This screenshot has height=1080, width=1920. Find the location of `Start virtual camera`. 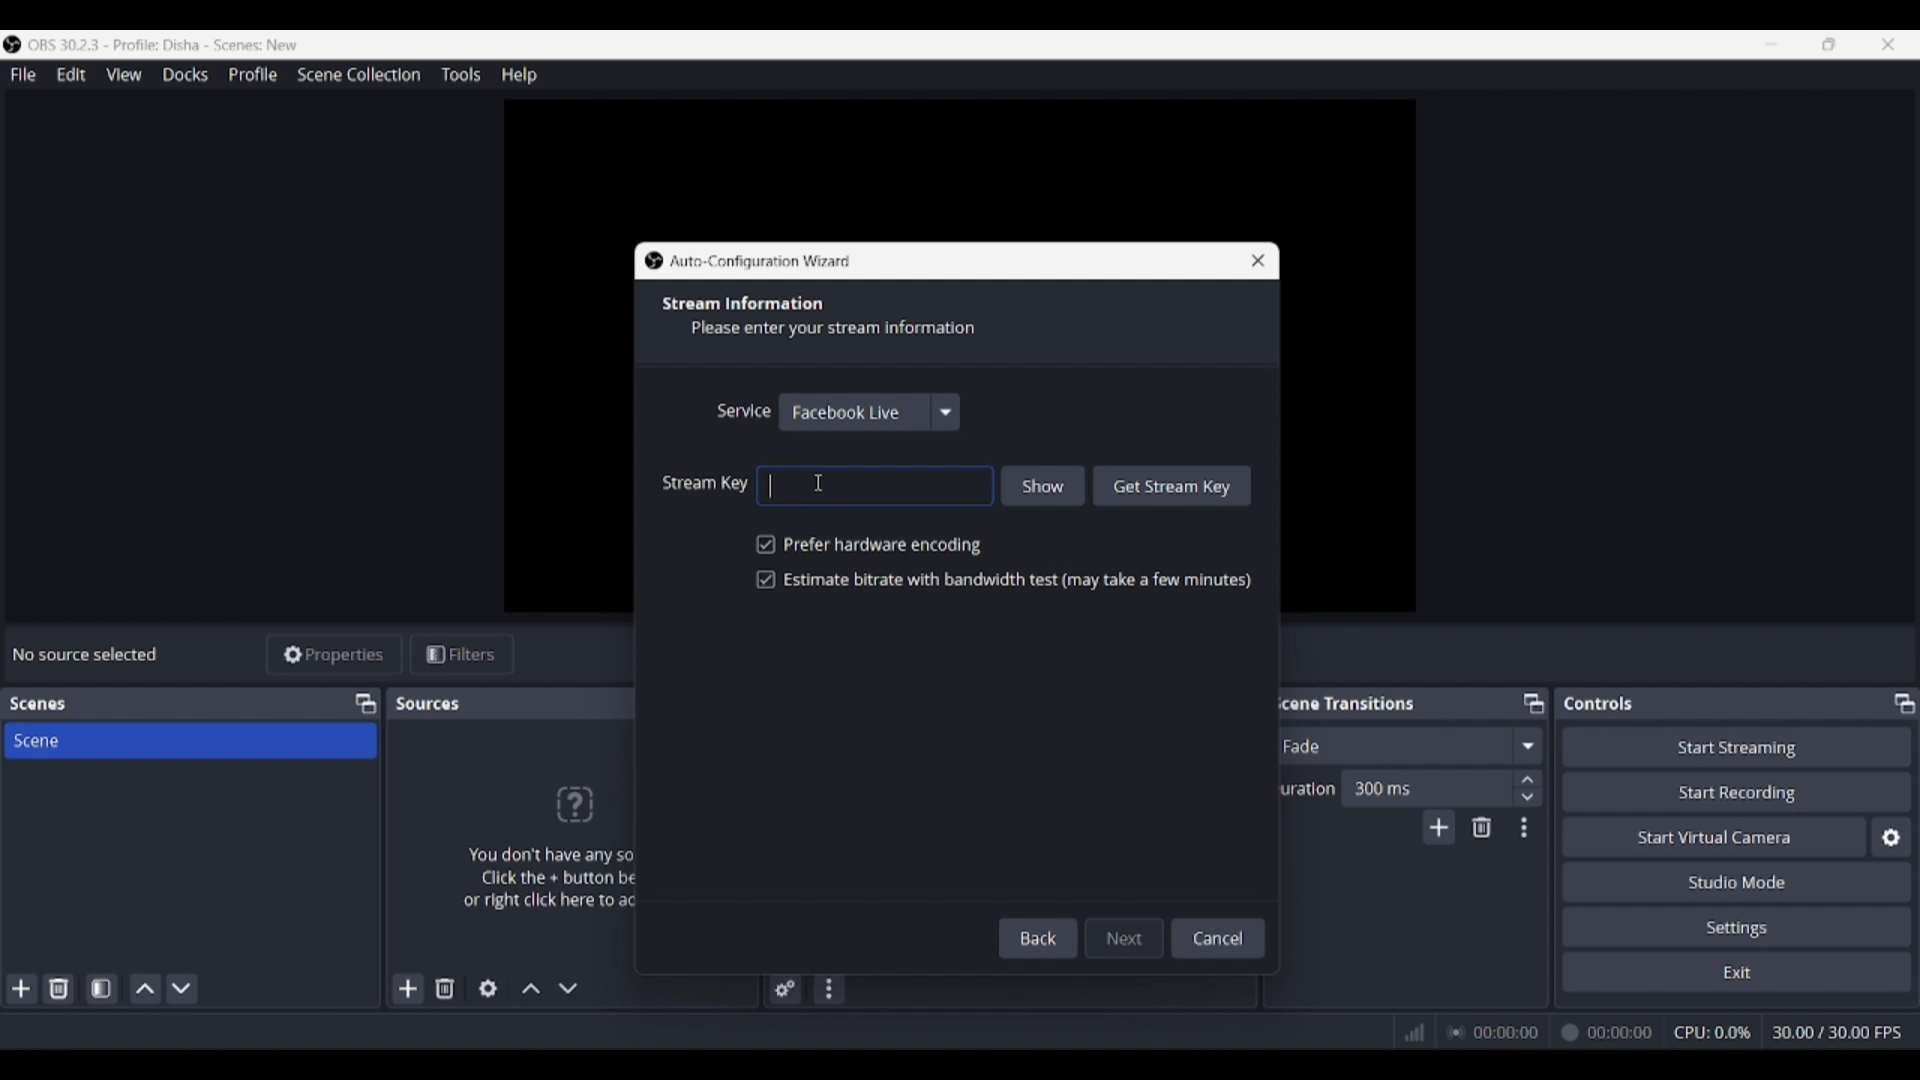

Start virtual camera is located at coordinates (1714, 836).